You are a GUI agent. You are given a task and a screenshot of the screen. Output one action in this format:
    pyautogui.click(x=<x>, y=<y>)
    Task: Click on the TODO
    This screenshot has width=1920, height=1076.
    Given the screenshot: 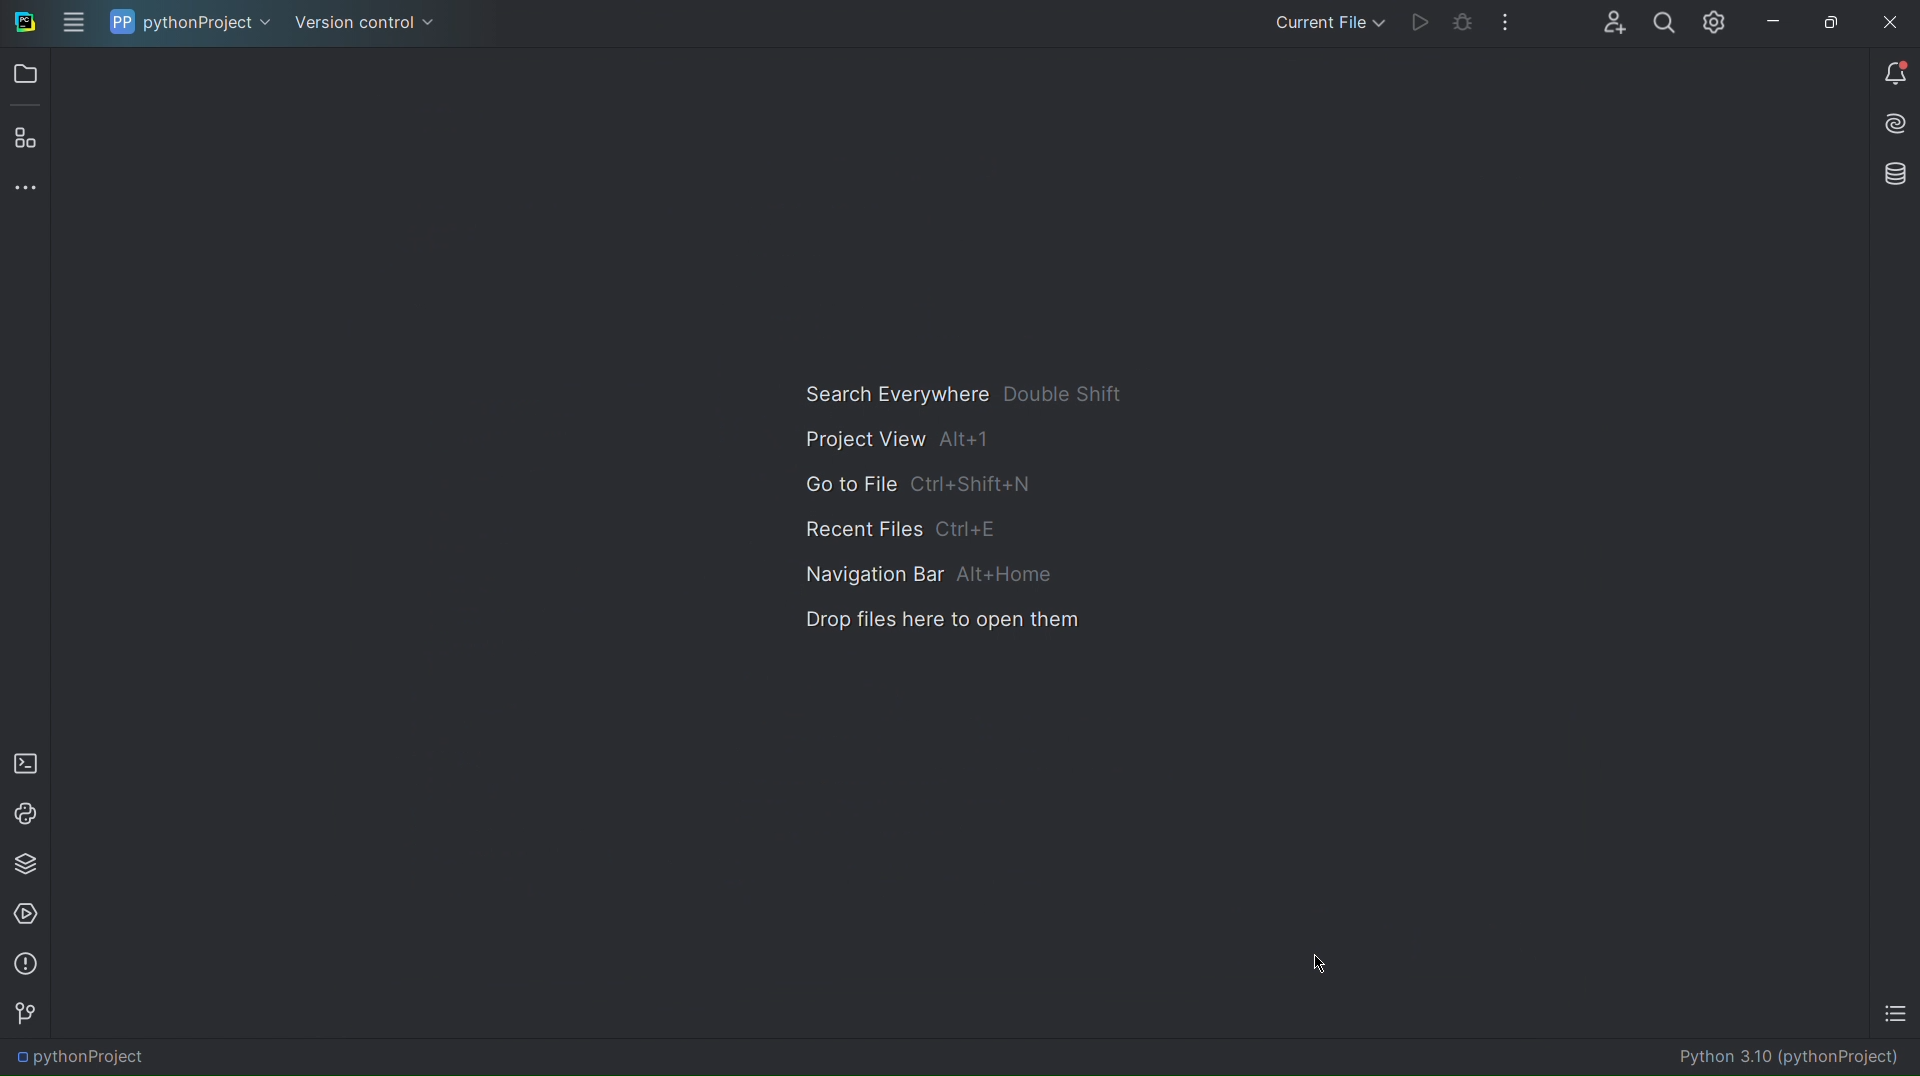 What is the action you would take?
    pyautogui.click(x=1894, y=1017)
    